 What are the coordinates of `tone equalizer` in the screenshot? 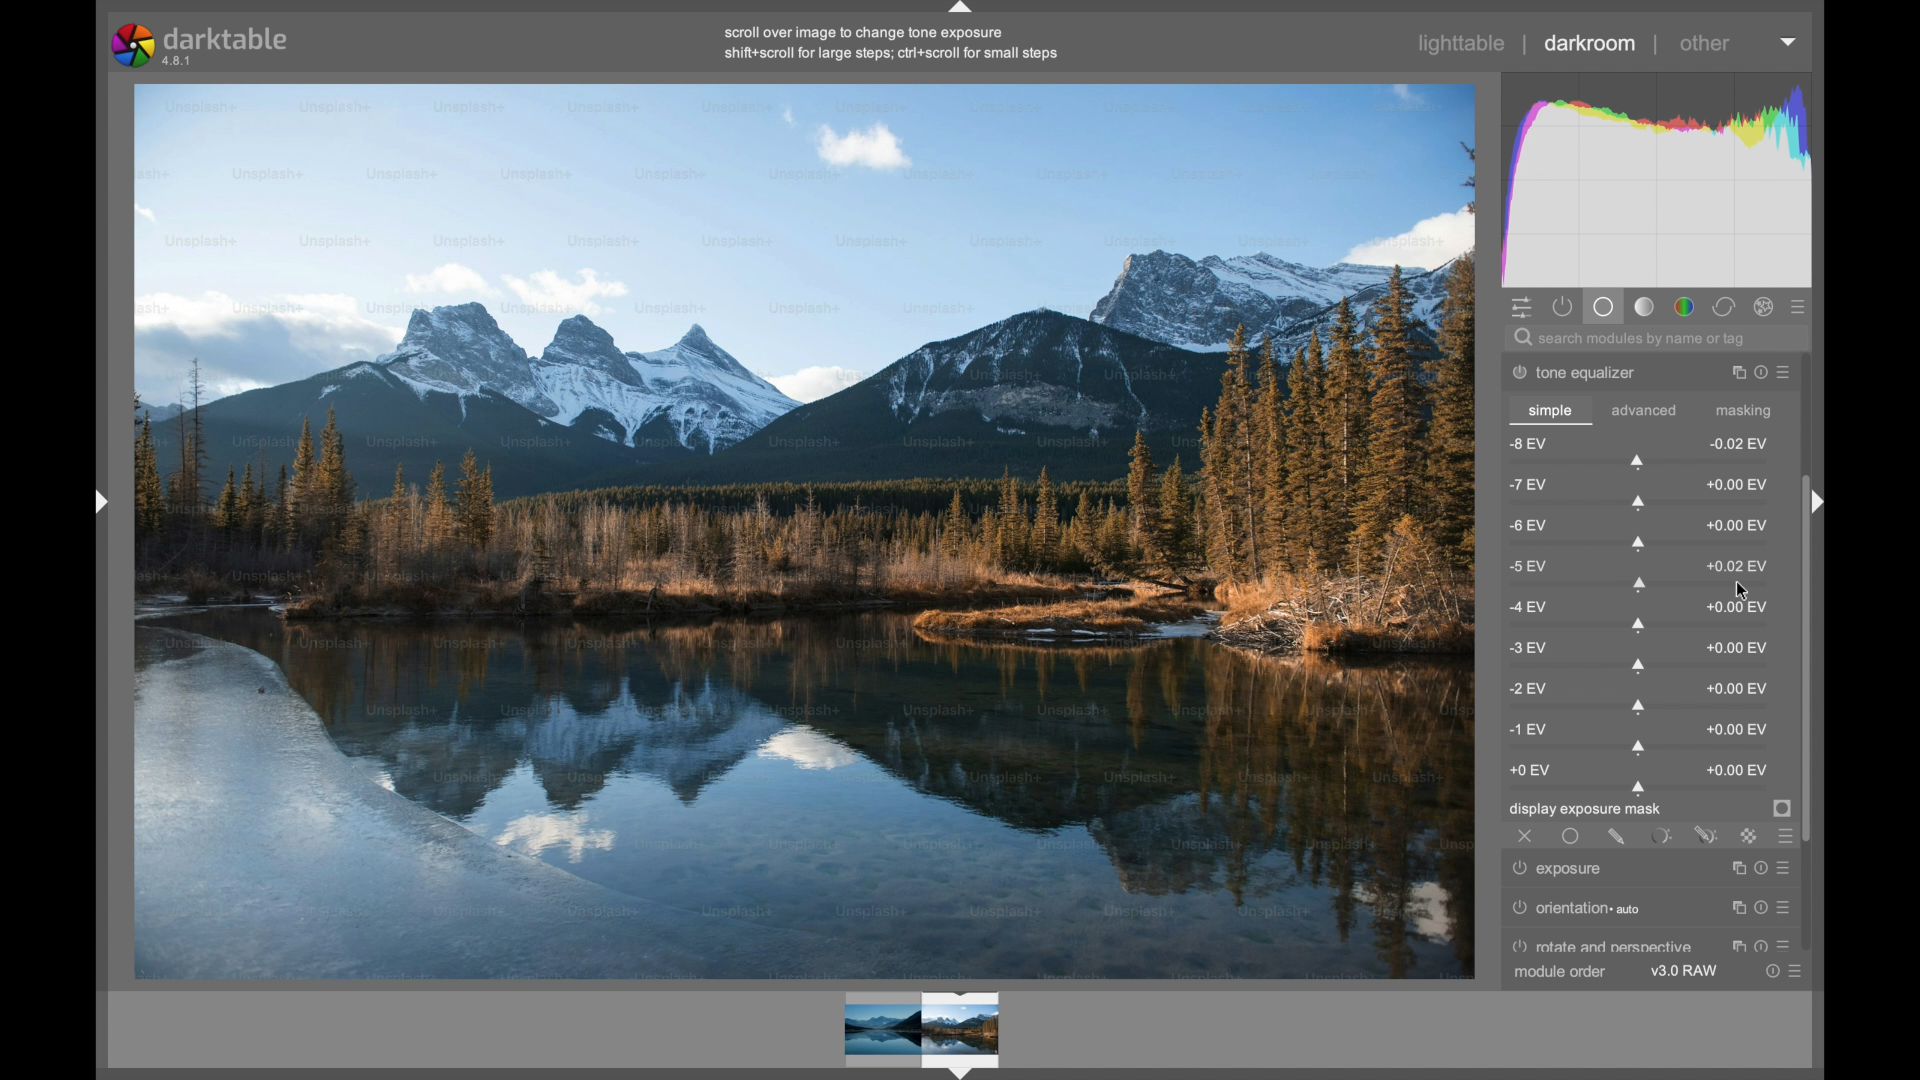 It's located at (1593, 371).